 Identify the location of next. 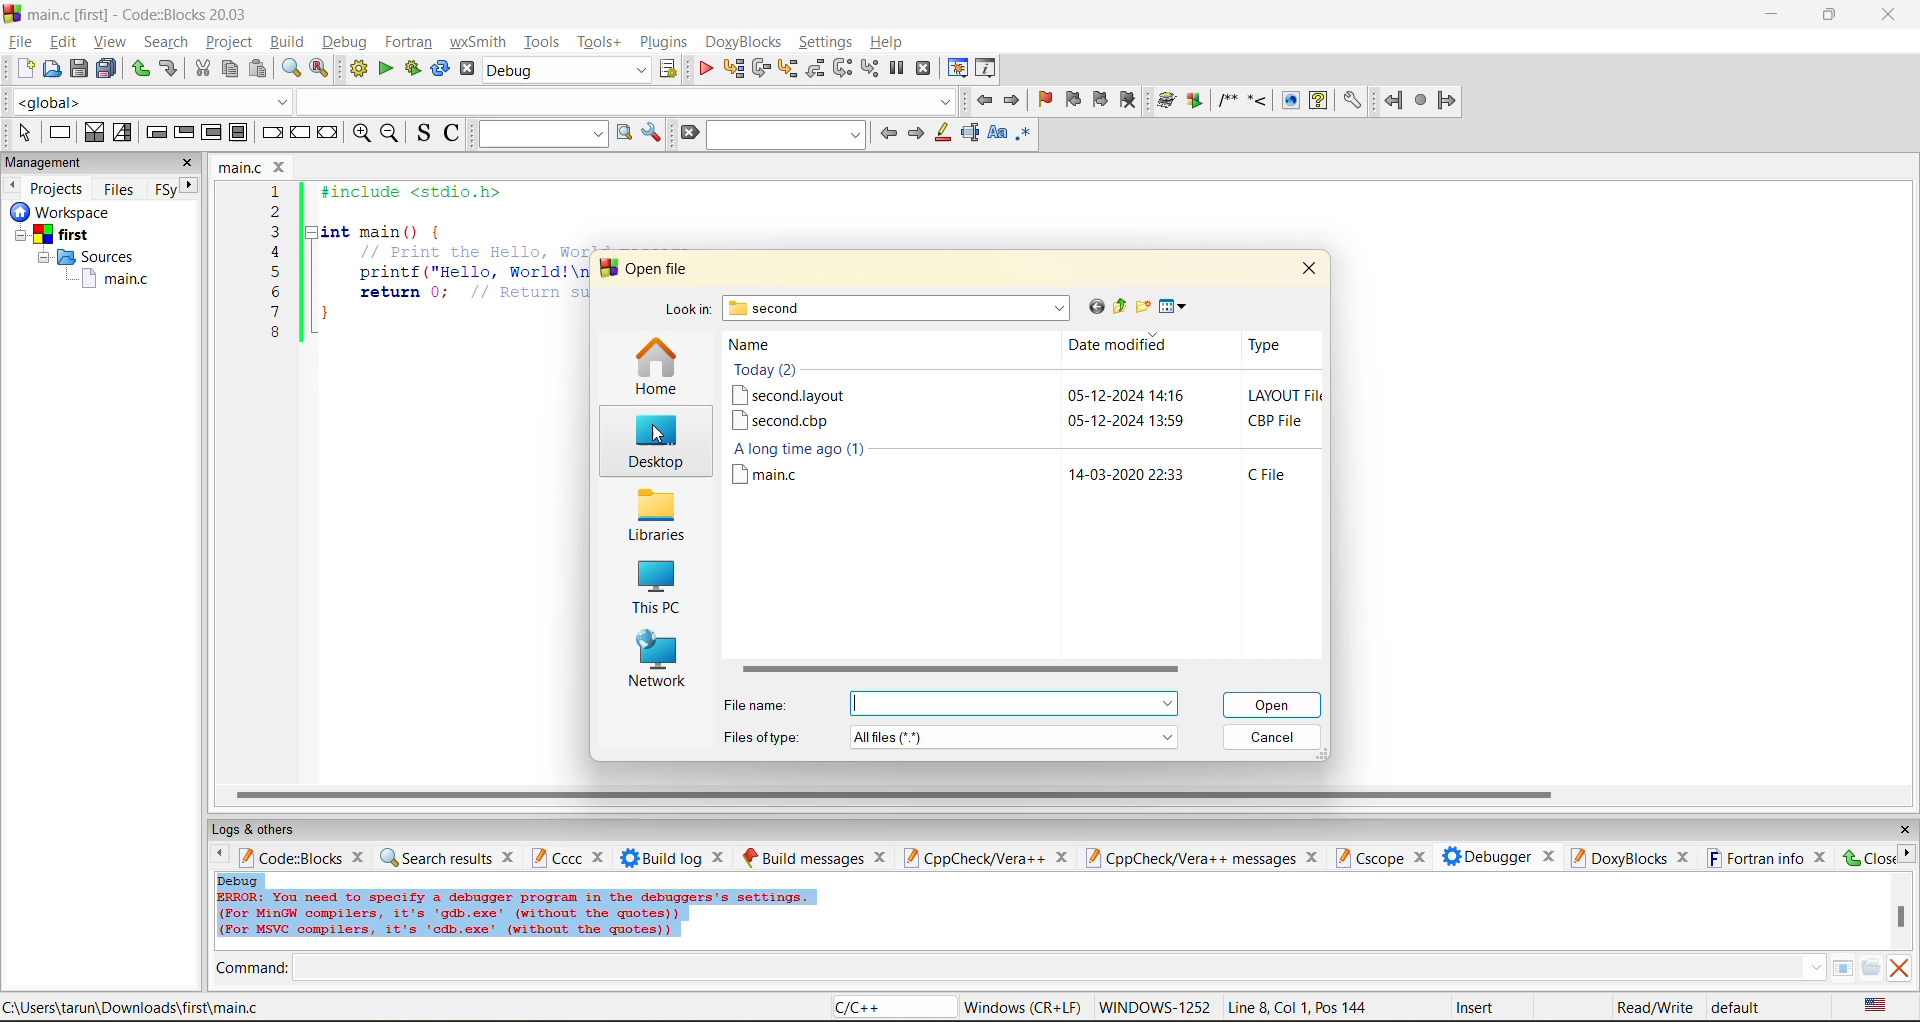
(915, 133).